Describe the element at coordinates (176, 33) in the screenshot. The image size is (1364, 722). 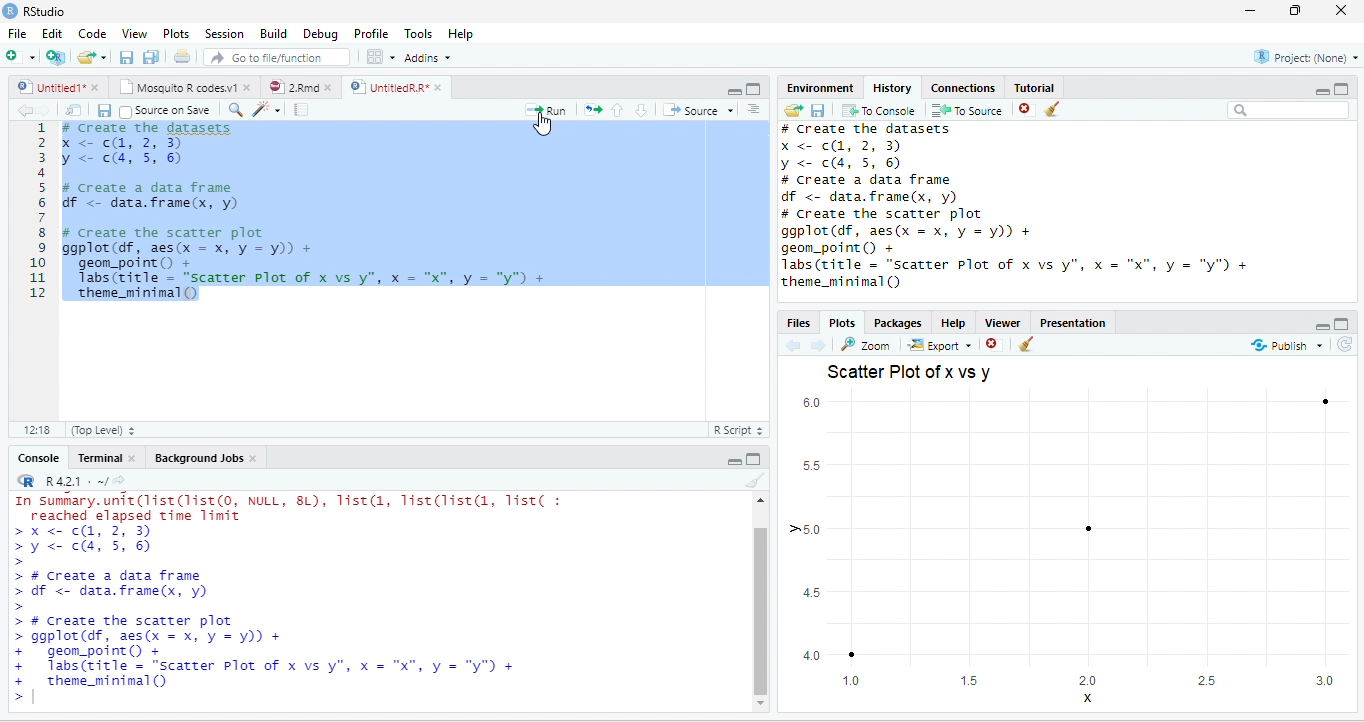
I see `Plots` at that location.